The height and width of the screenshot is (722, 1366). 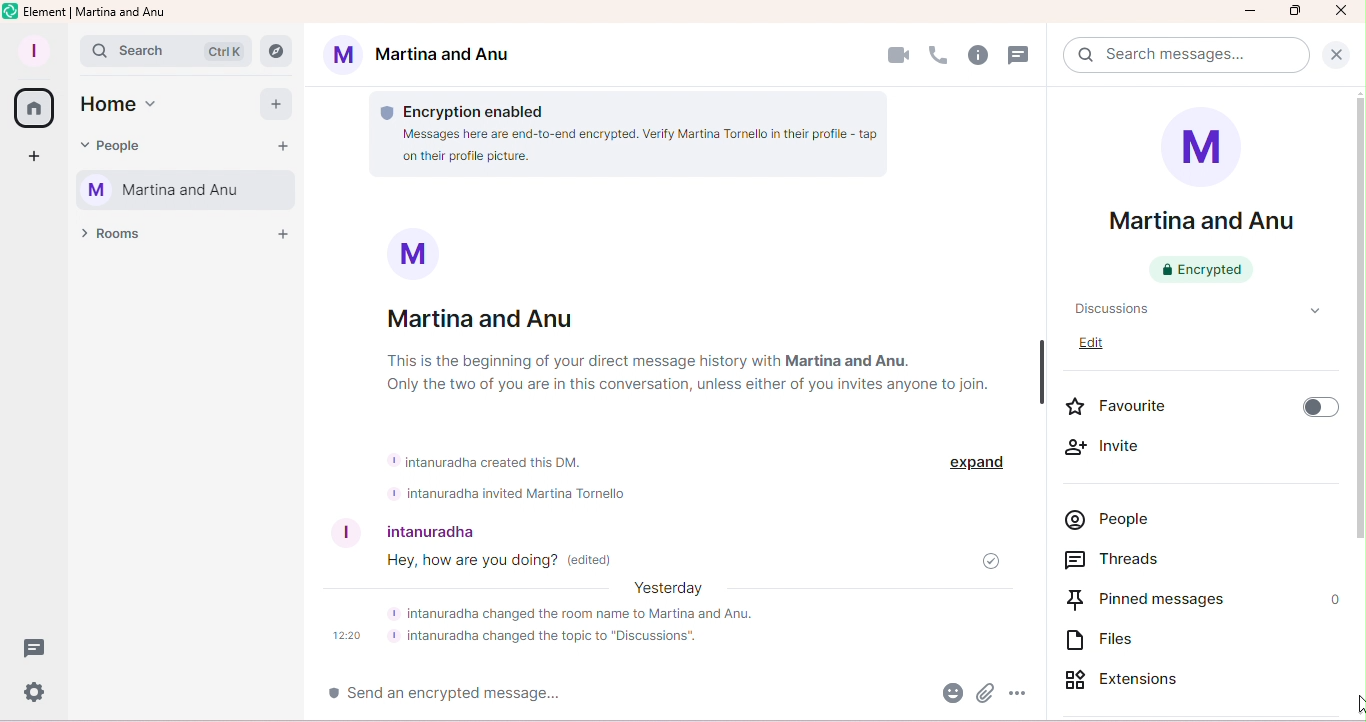 I want to click on Scroll bar, so click(x=1358, y=404).